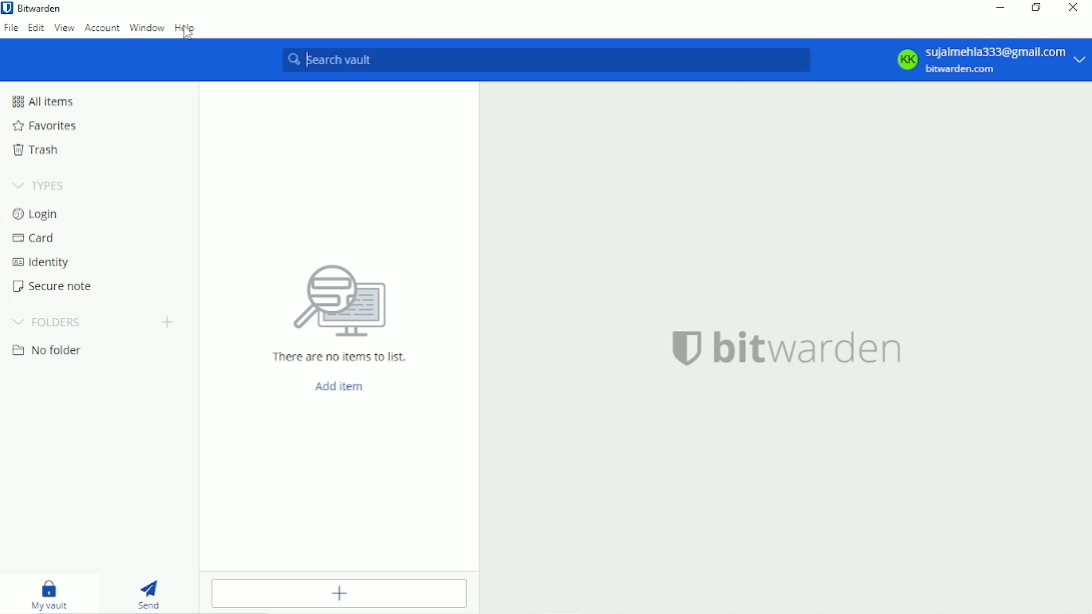  I want to click on View, so click(66, 29).